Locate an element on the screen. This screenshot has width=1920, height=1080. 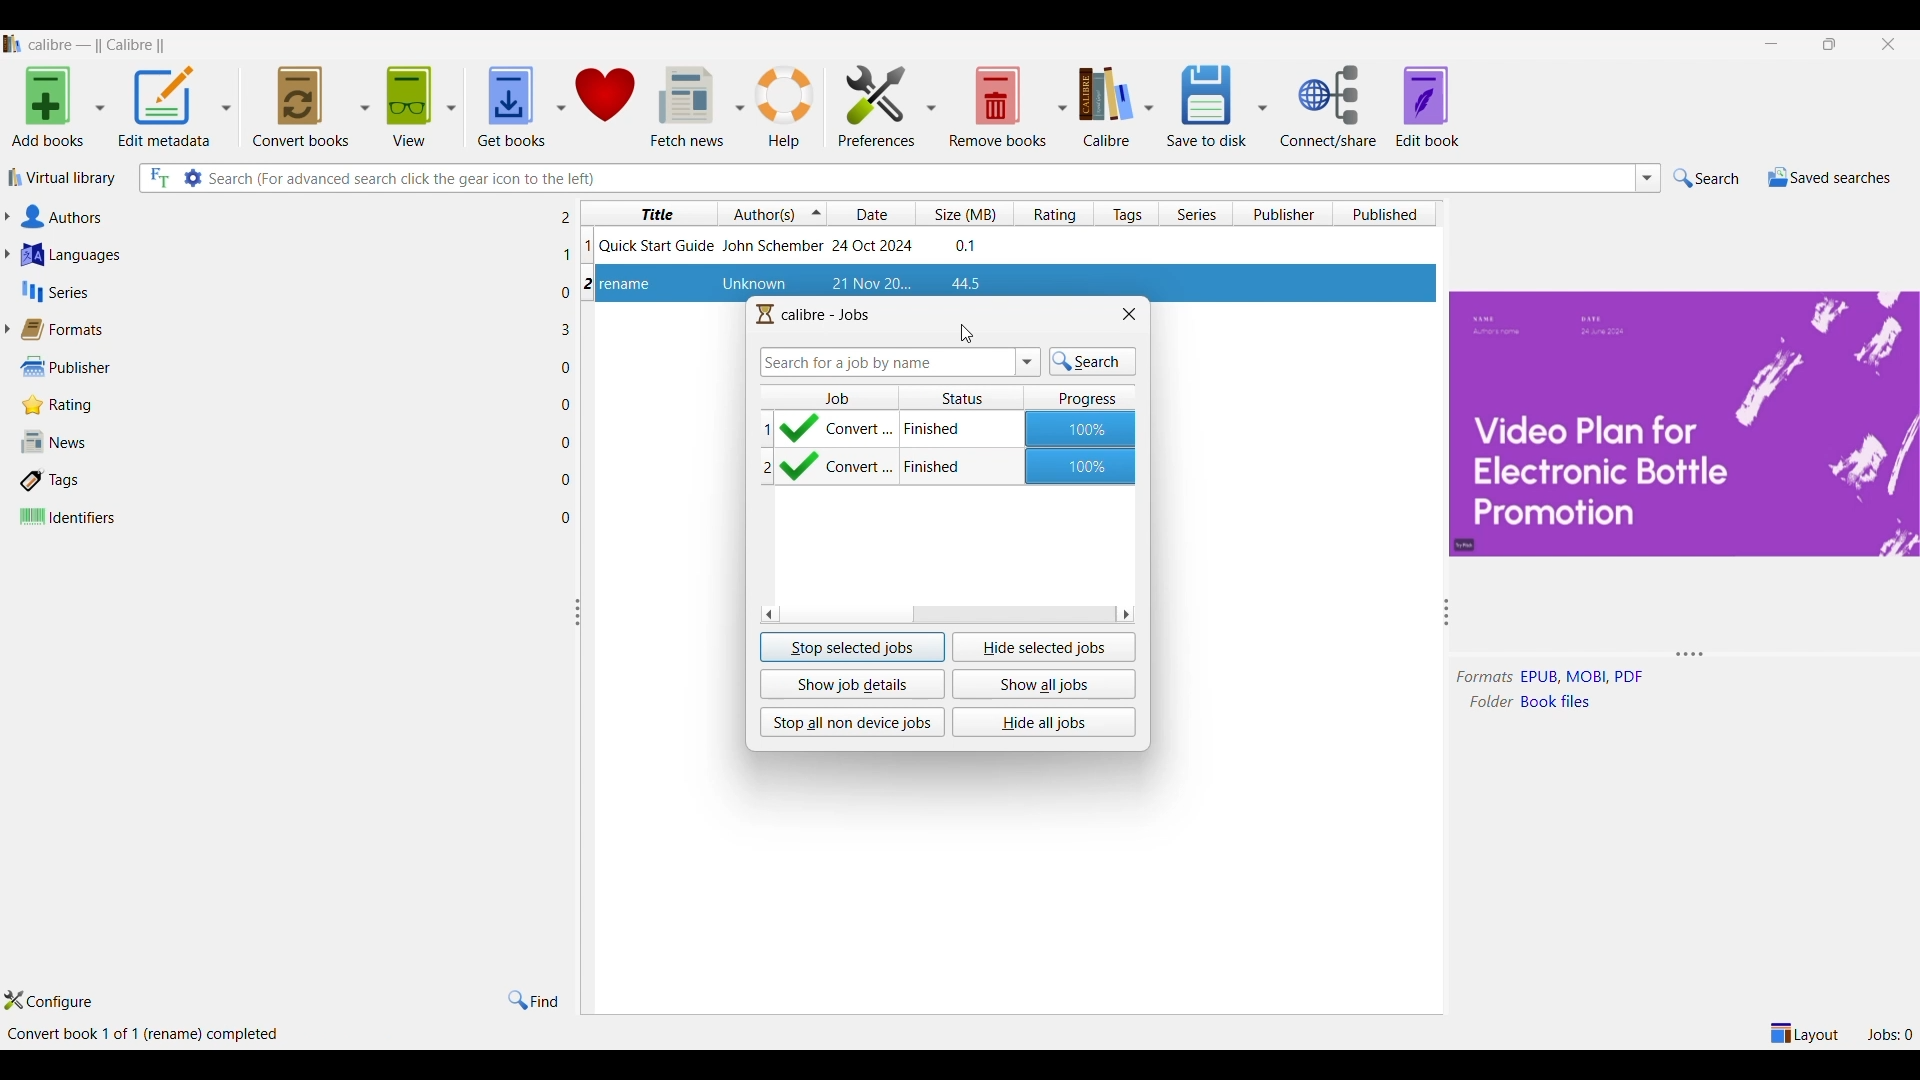
Expand formats is located at coordinates (7, 328).